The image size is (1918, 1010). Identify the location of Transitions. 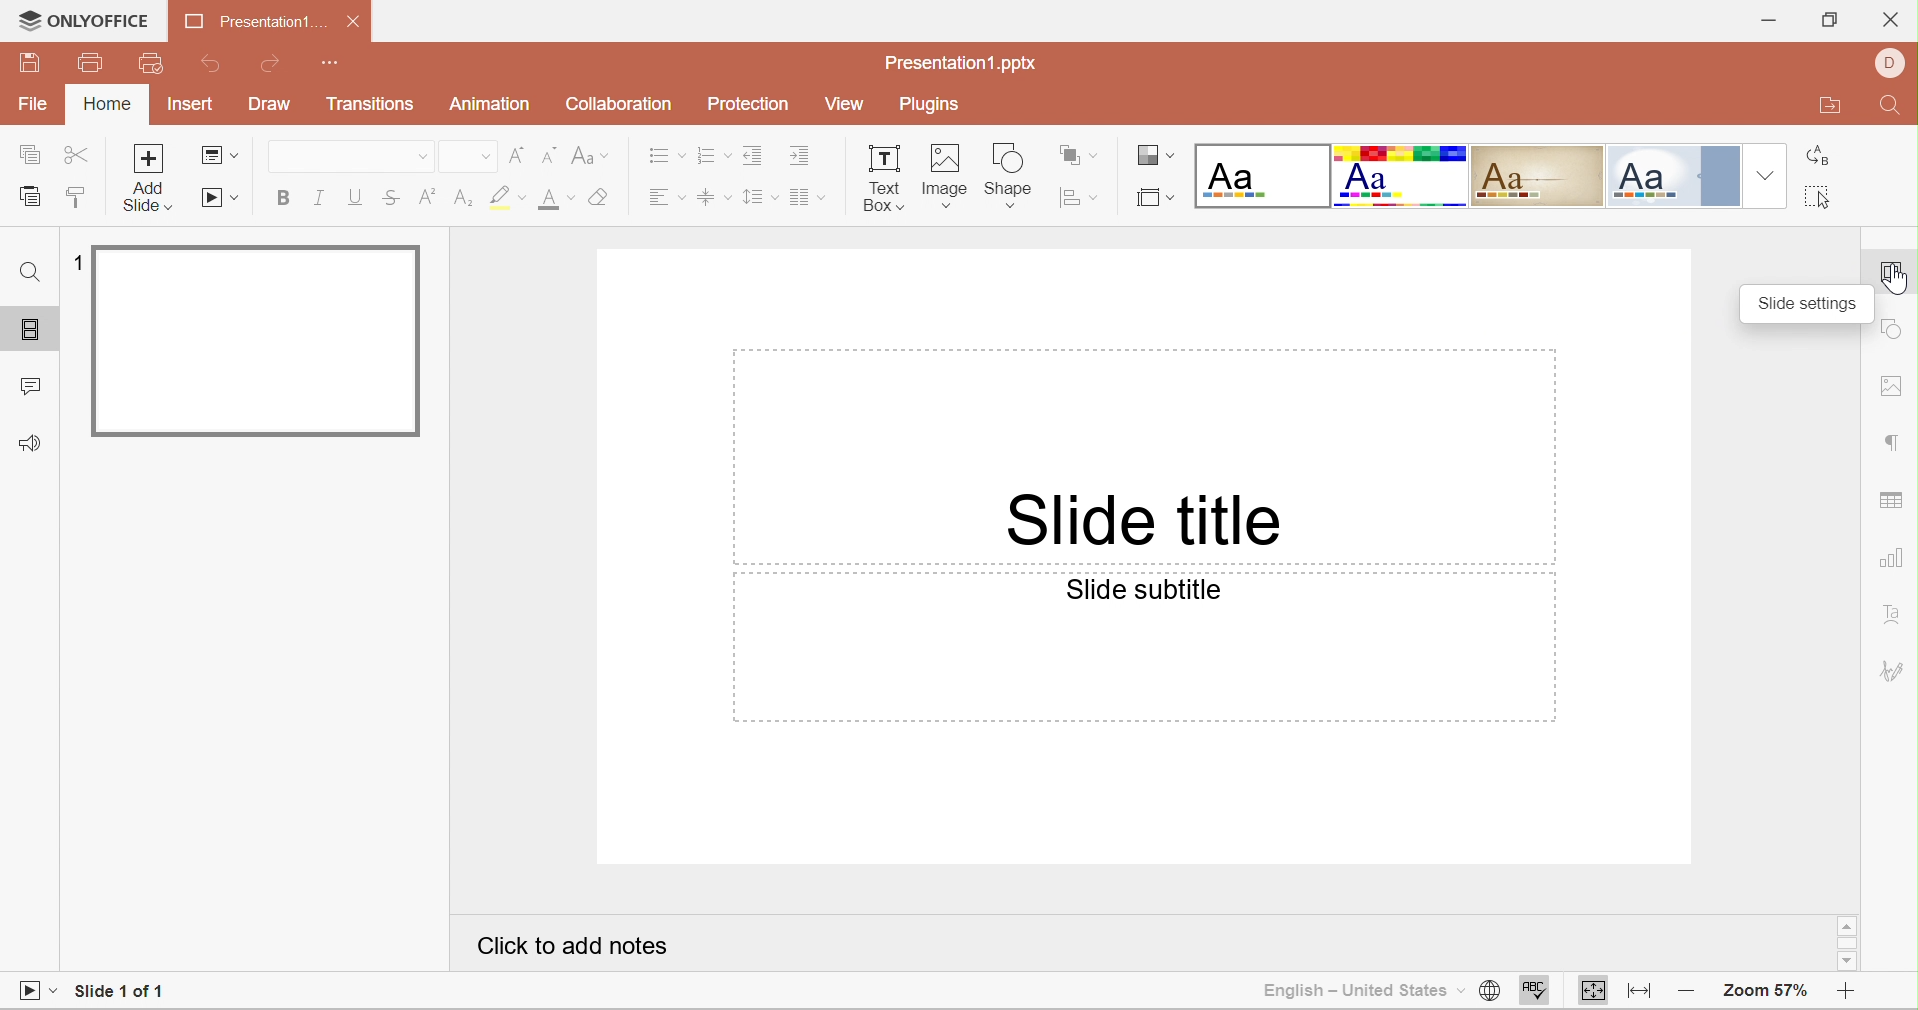
(369, 108).